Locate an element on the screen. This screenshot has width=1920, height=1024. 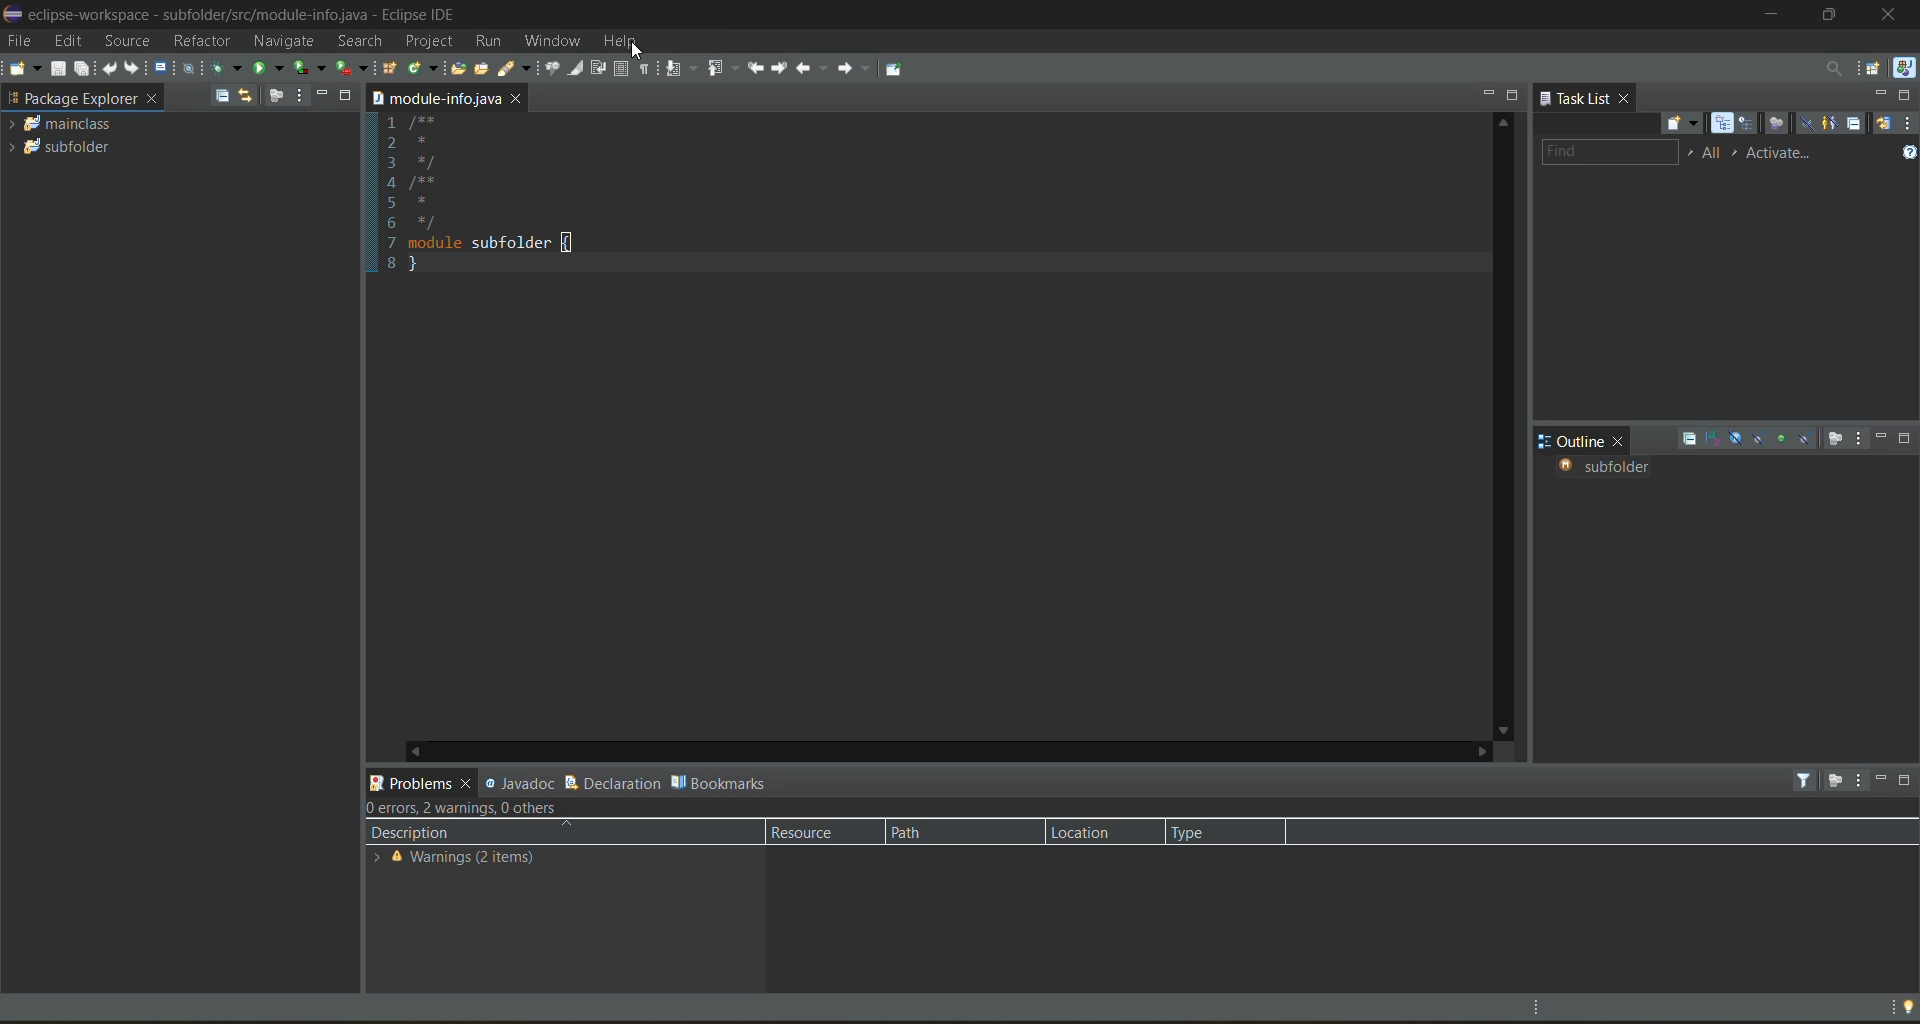
select working set is located at coordinates (1692, 155).